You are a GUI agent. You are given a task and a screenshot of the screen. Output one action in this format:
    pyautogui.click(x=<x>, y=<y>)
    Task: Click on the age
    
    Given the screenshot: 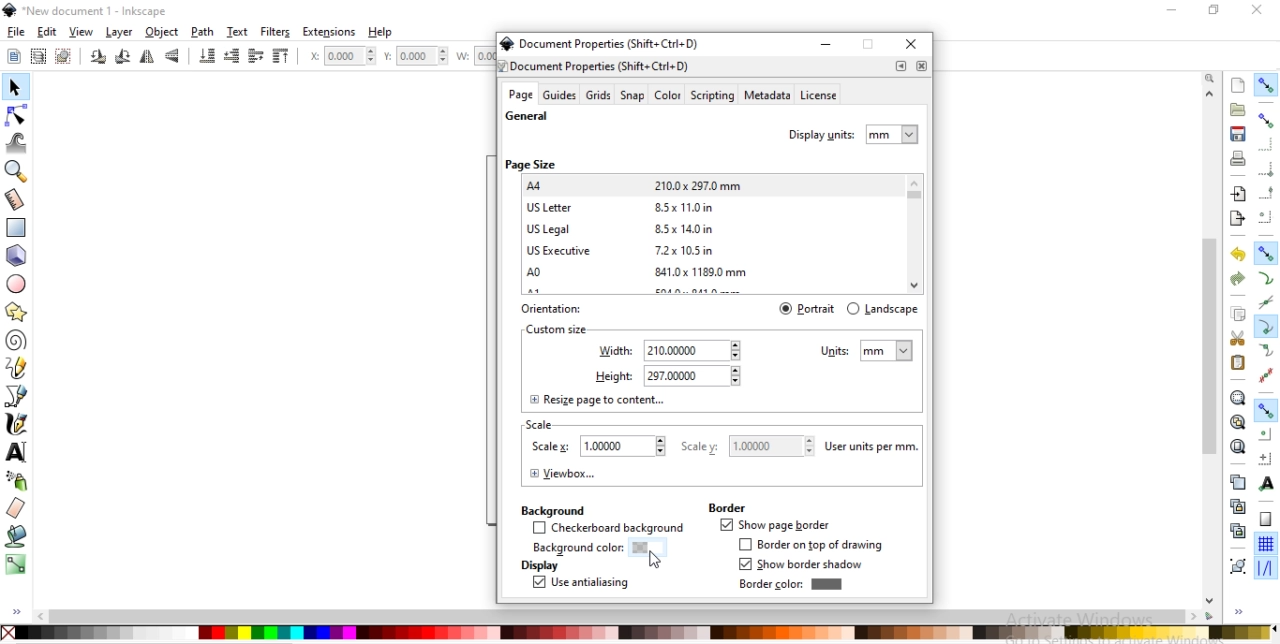 What is the action you would take?
    pyautogui.click(x=520, y=95)
    